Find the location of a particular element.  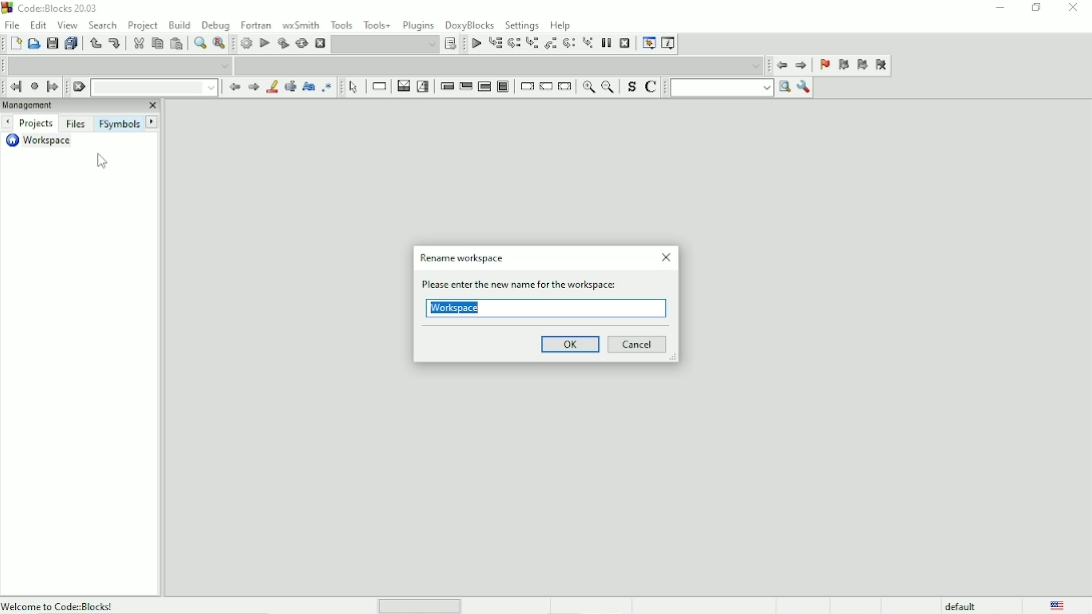

Build and run is located at coordinates (282, 43).